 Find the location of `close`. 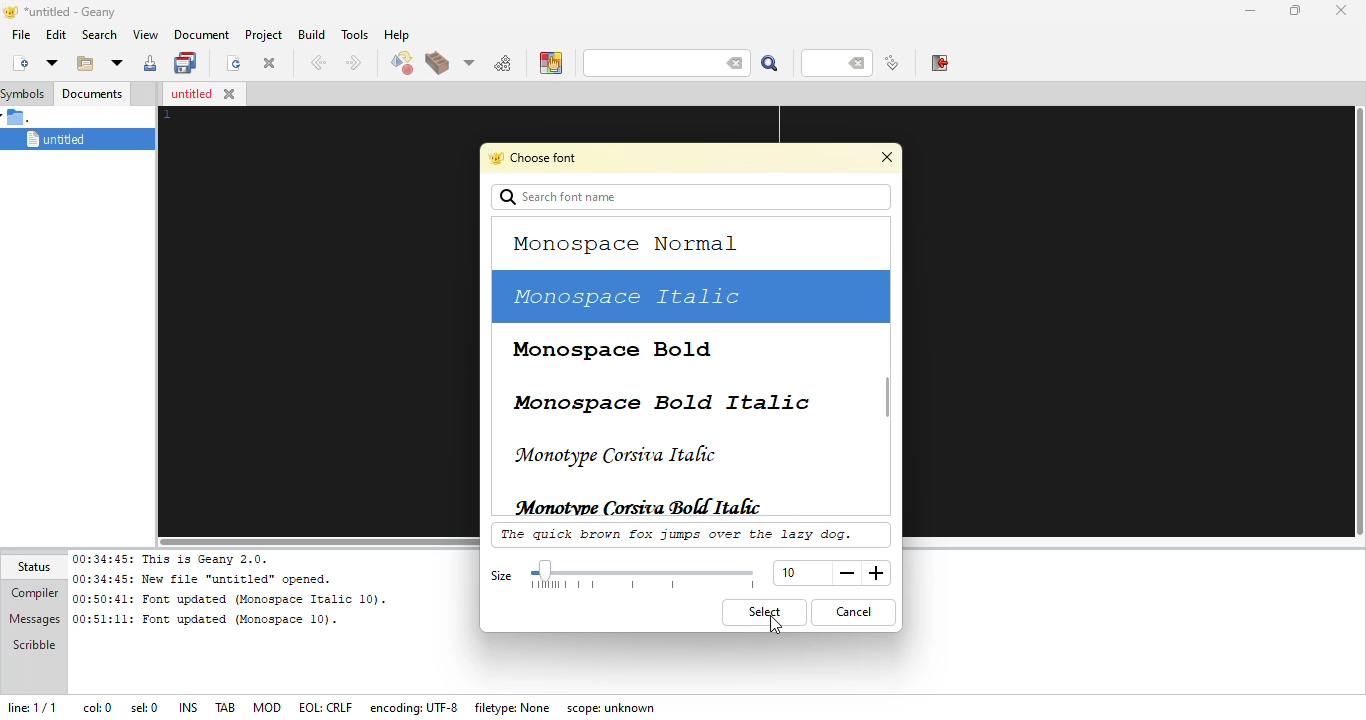

close is located at coordinates (230, 94).